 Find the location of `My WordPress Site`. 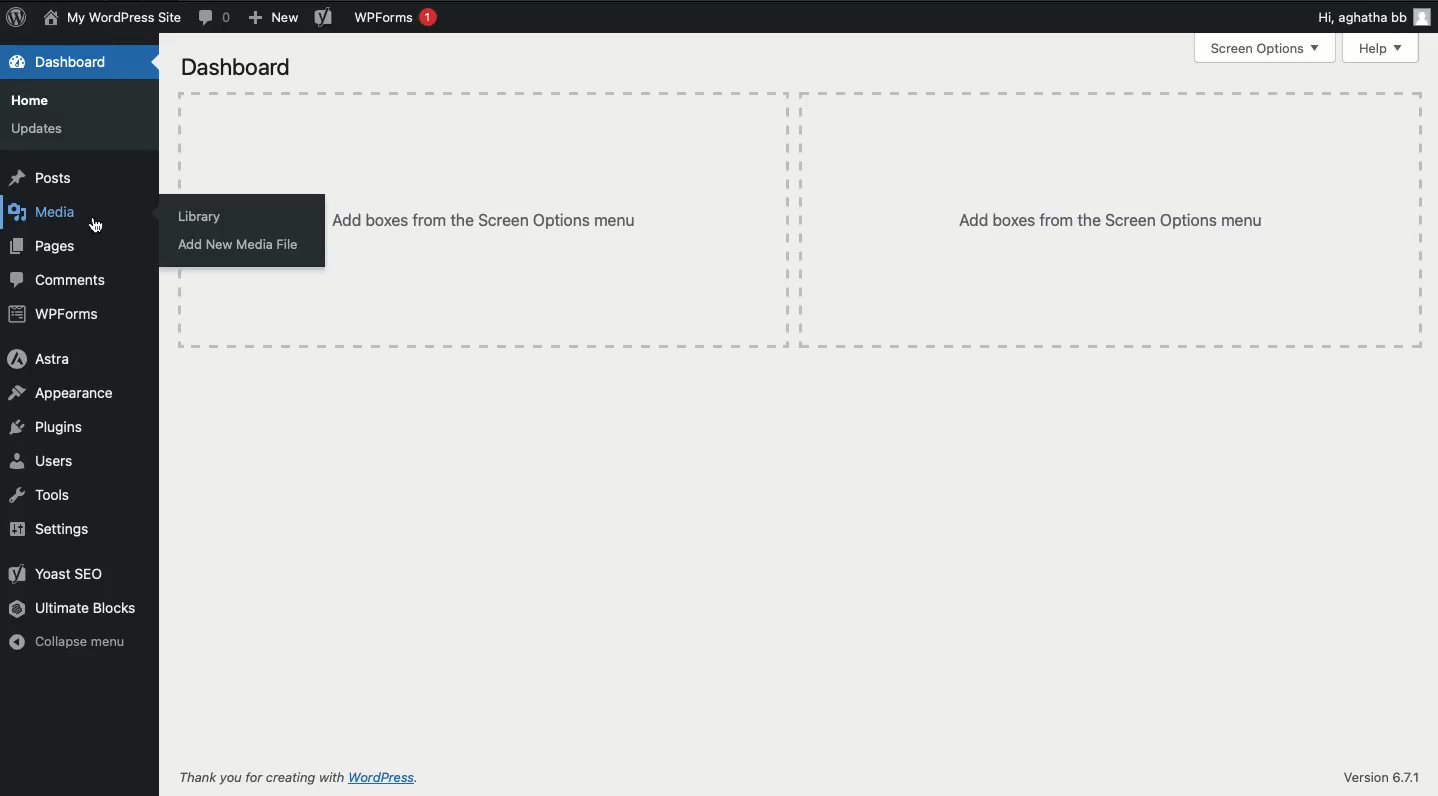

My WordPress Site is located at coordinates (112, 19).